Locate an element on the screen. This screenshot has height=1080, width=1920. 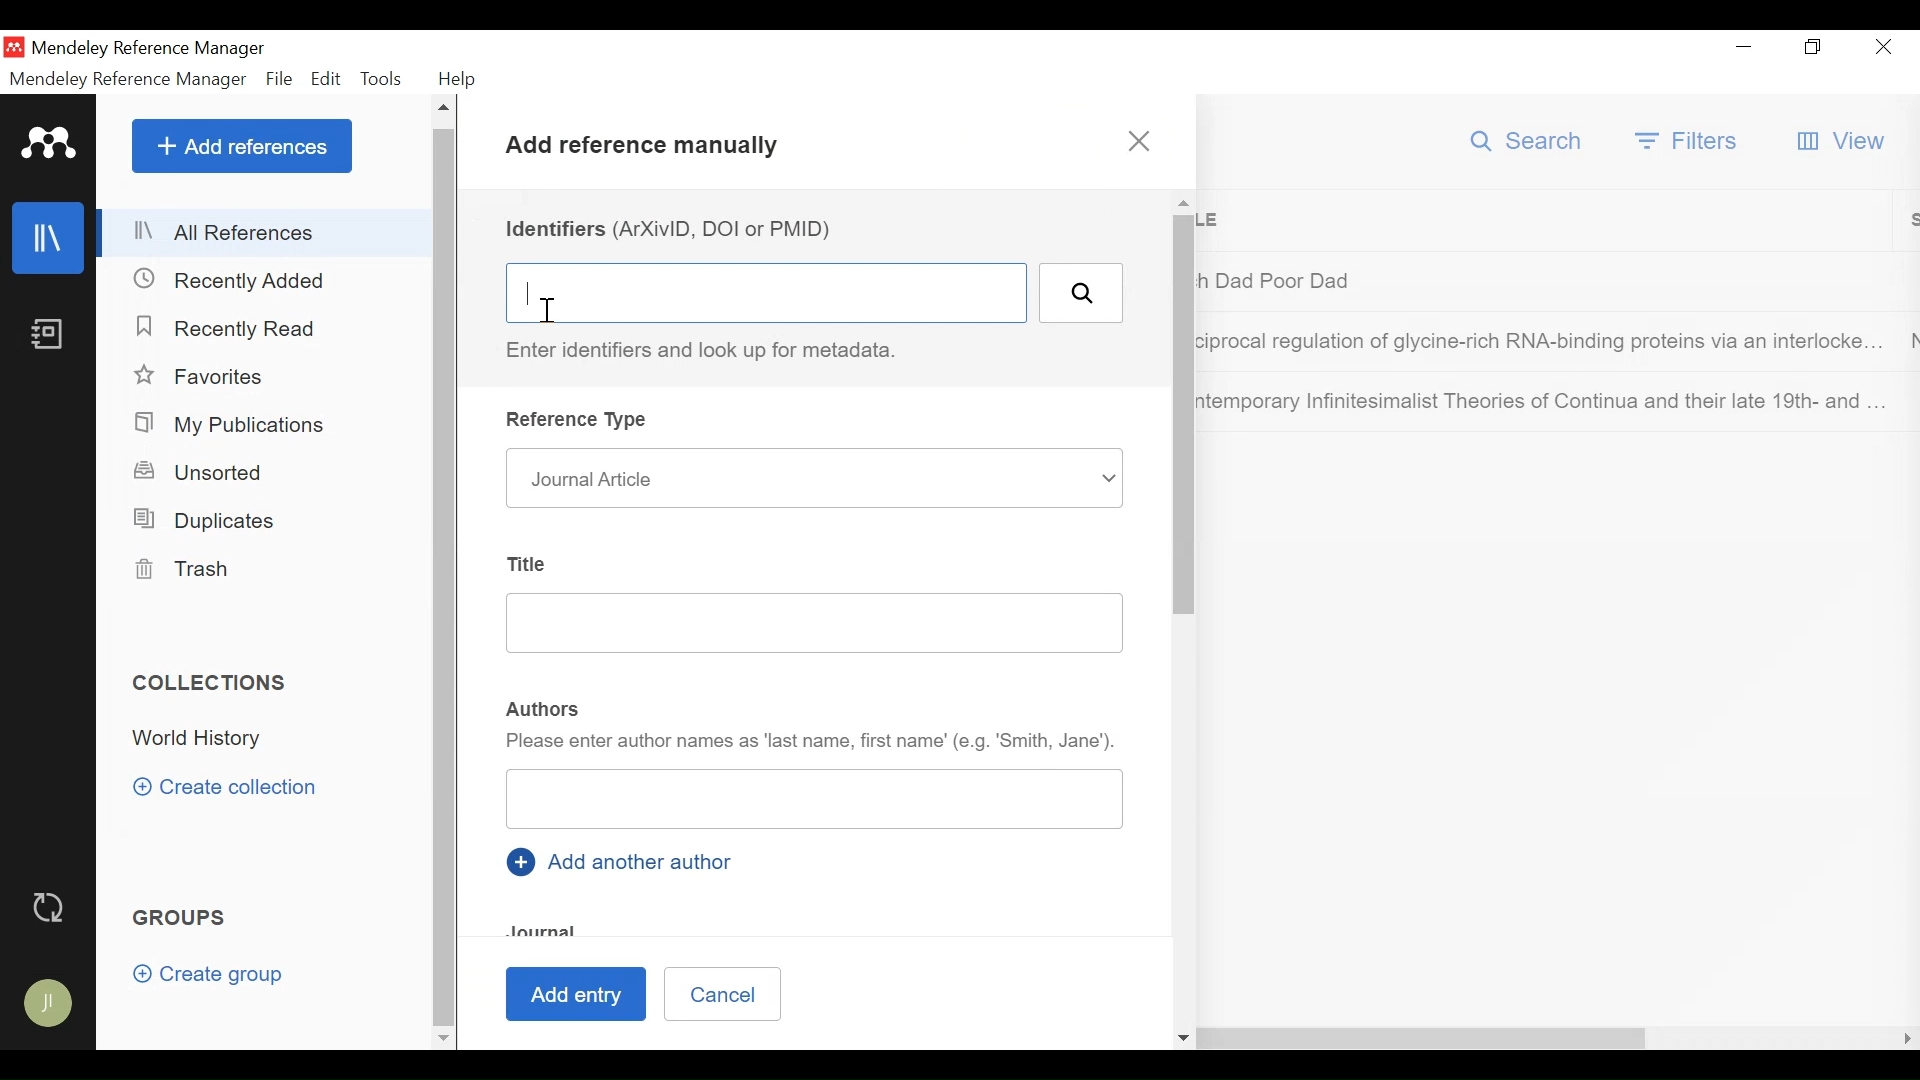
Reference Type Field is located at coordinates (814, 478).